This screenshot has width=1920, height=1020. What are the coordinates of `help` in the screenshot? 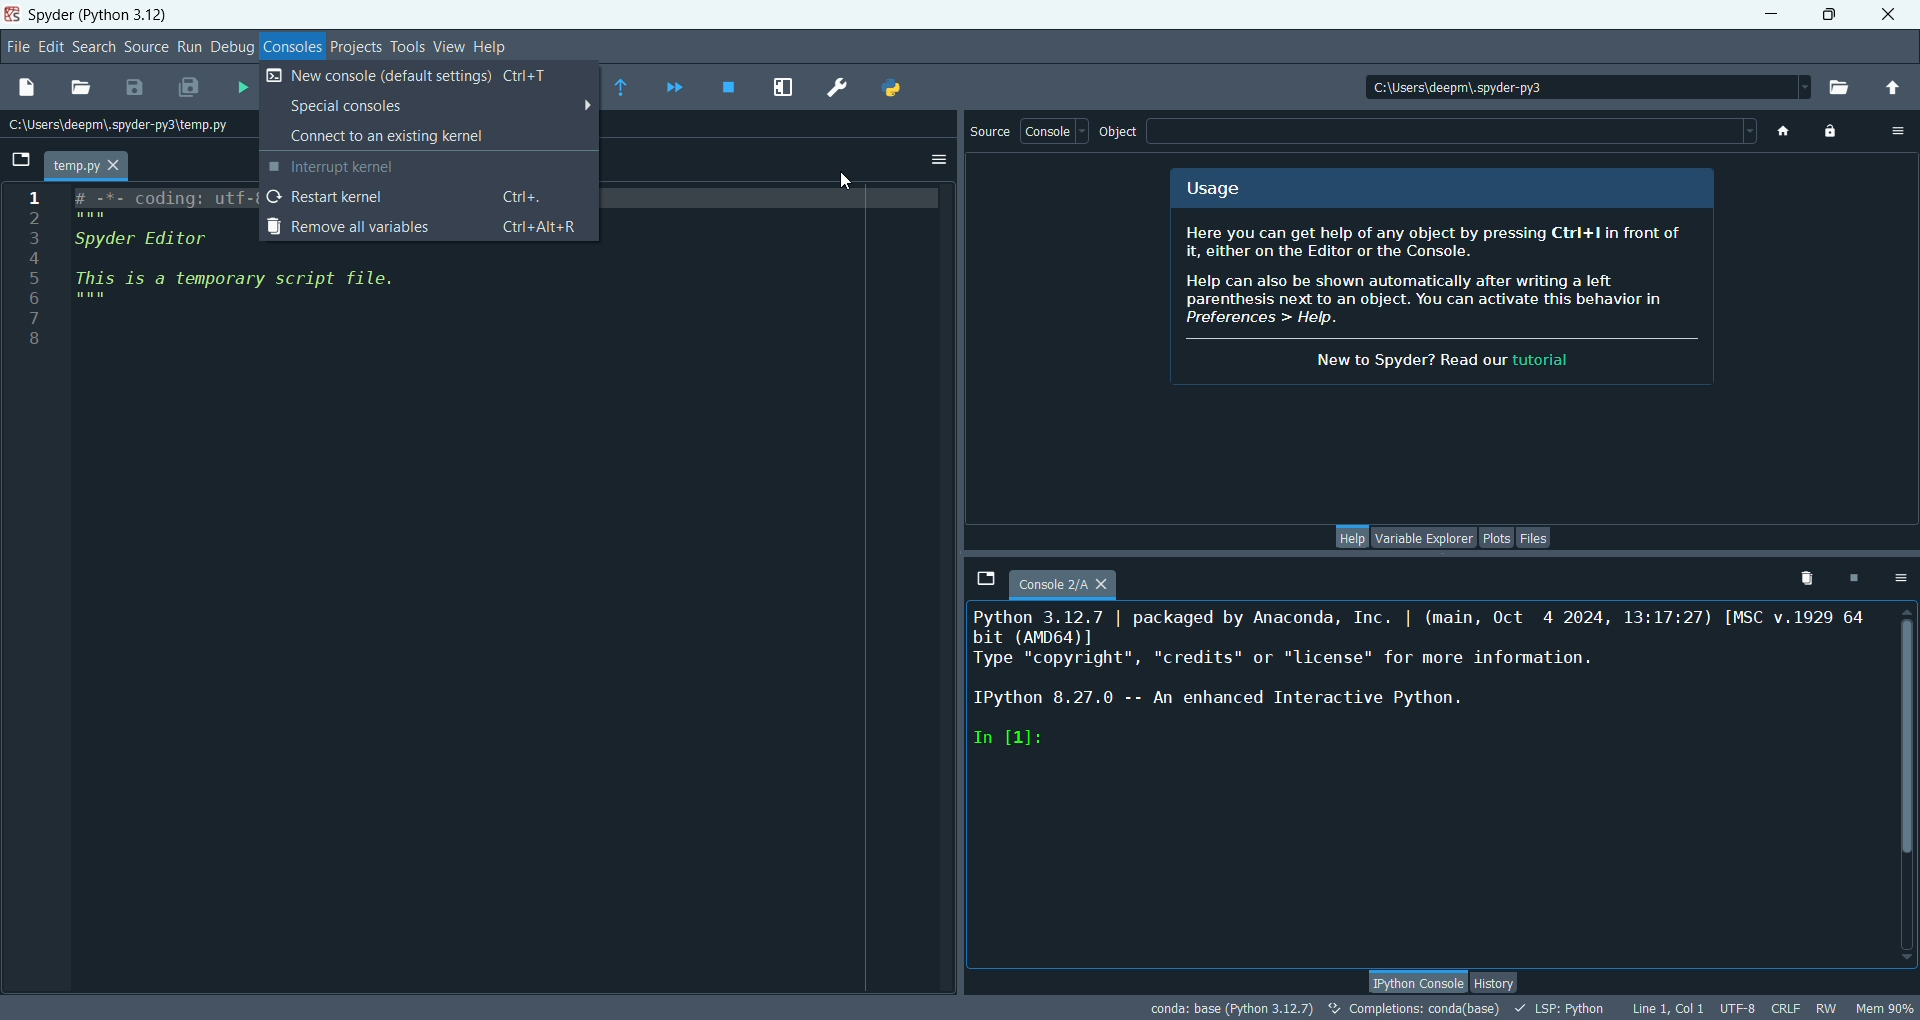 It's located at (494, 47).